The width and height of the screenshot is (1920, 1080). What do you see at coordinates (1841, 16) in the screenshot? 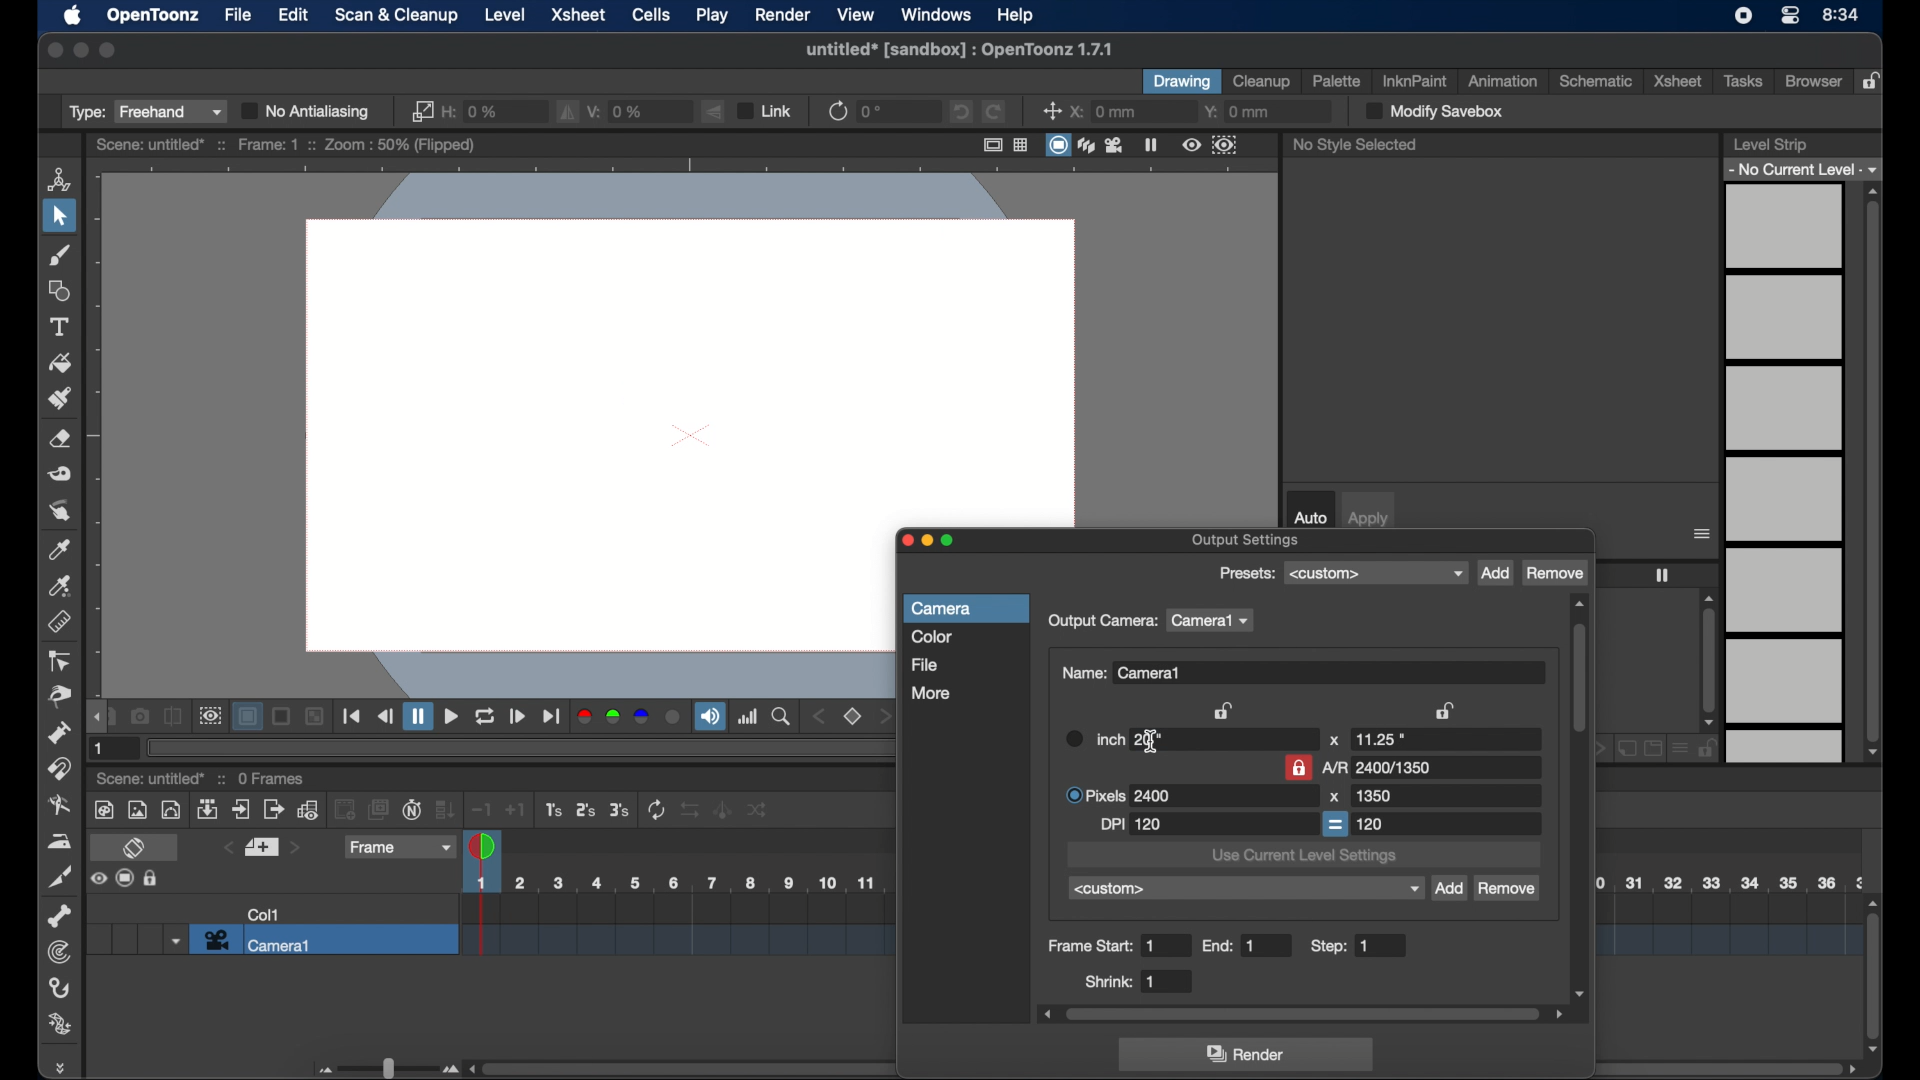
I see `time` at bounding box center [1841, 16].